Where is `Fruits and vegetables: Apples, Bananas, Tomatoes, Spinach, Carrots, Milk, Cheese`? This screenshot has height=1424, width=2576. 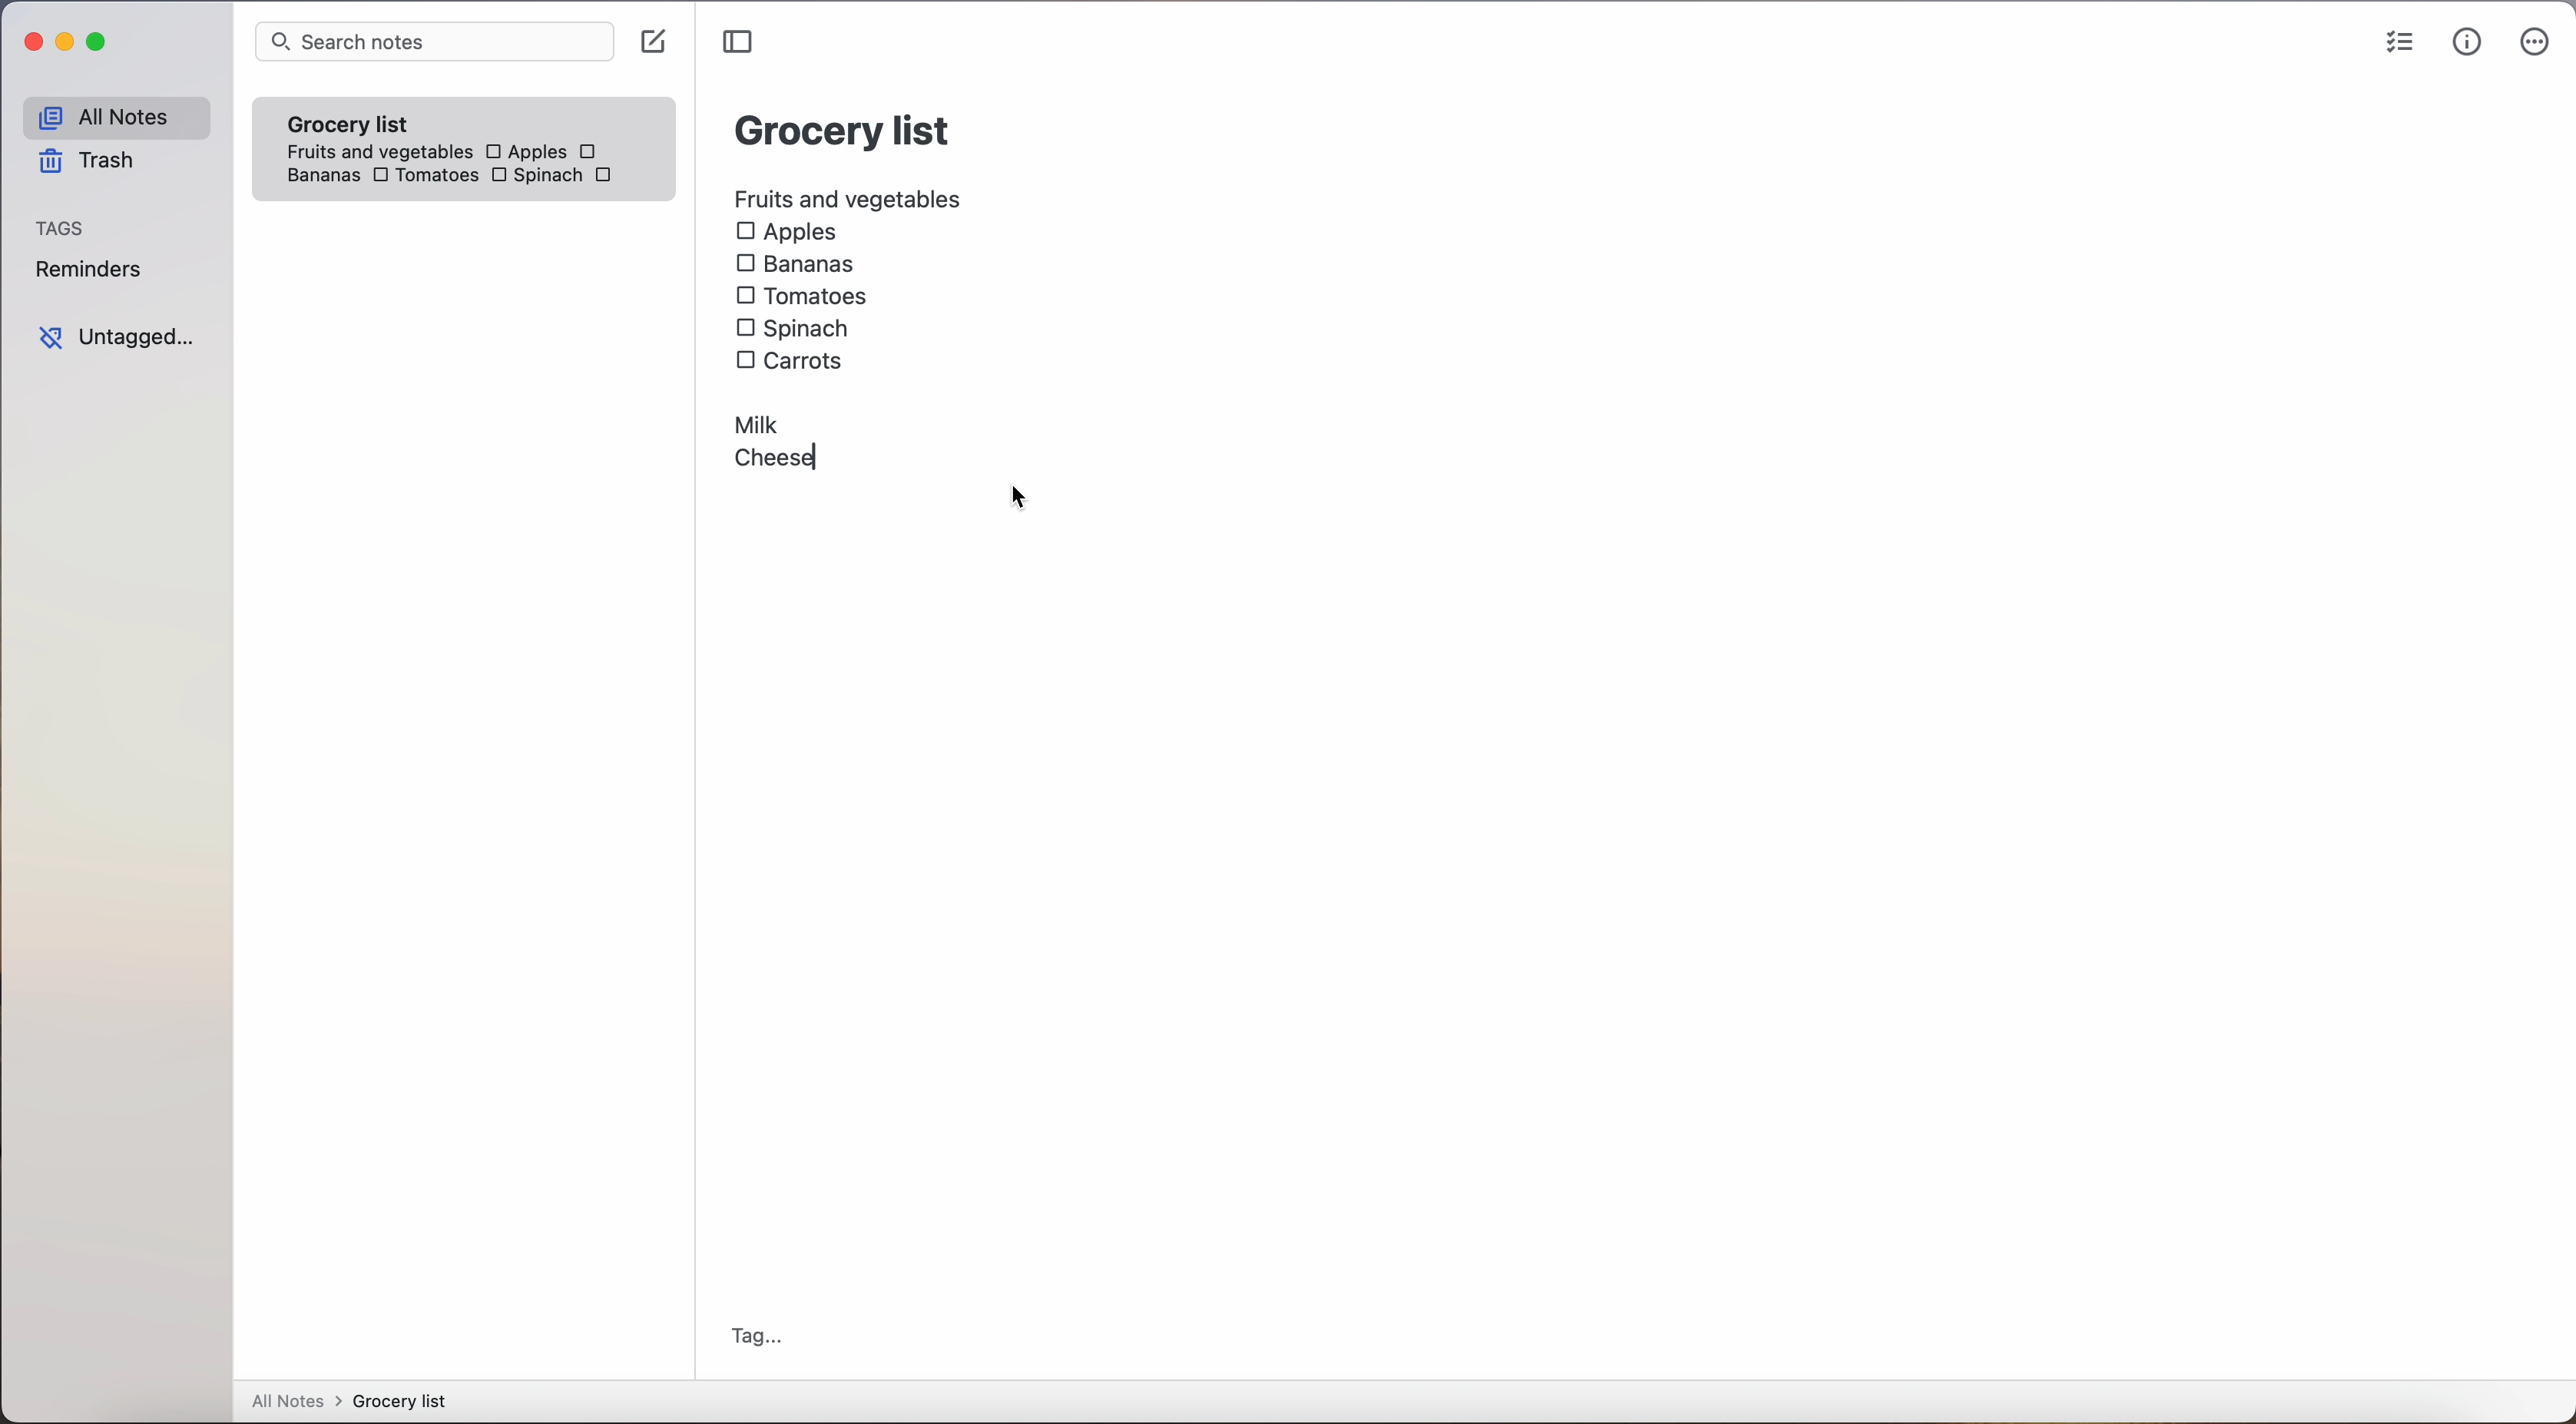 Fruits and vegetables: Apples, Bananas, Tomatoes, Spinach, Carrots, Milk, Cheese is located at coordinates (847, 328).